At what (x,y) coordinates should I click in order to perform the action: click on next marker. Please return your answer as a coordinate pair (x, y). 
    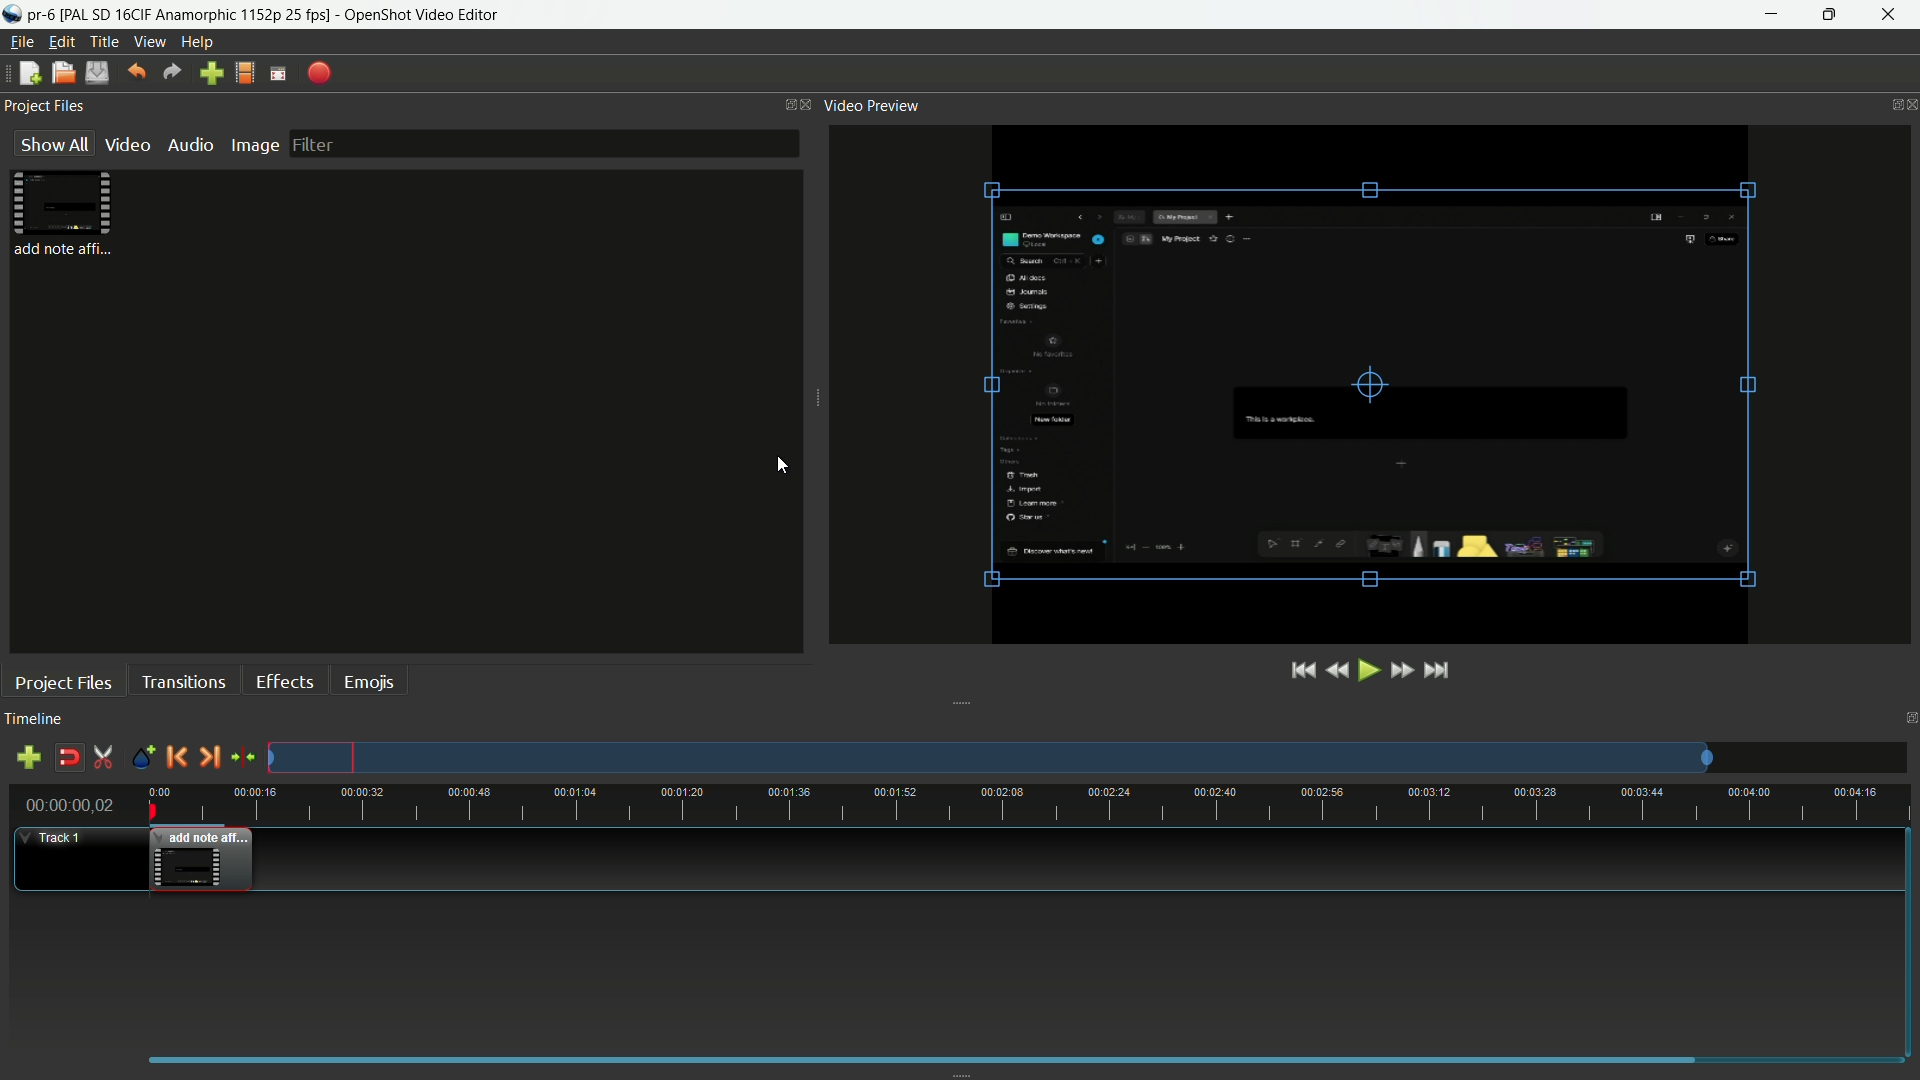
    Looking at the image, I should click on (211, 756).